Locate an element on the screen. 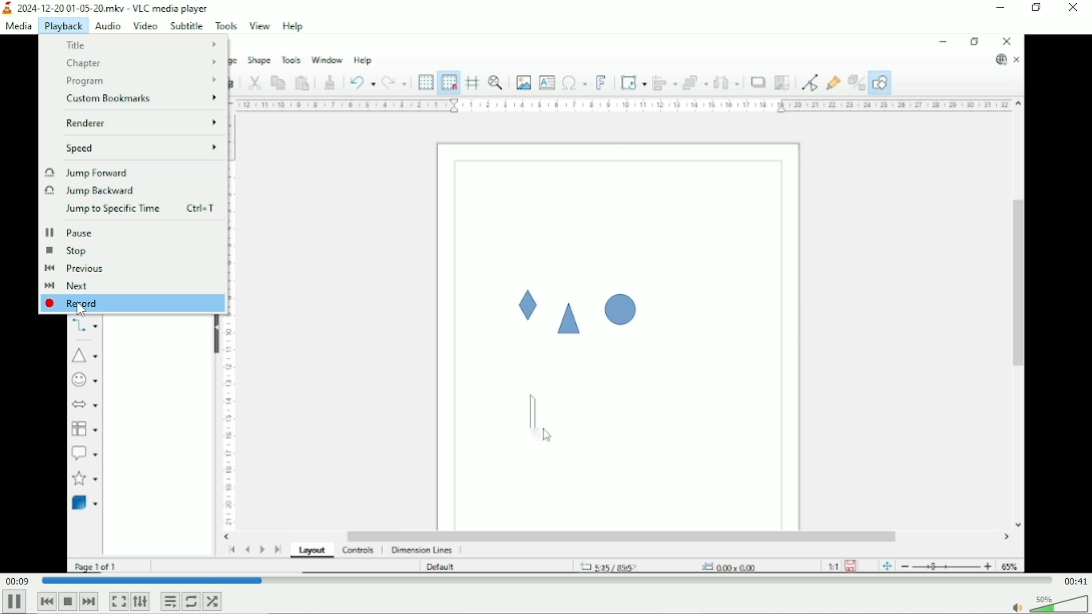 The width and height of the screenshot is (1092, 614). Cursor is located at coordinates (80, 313).